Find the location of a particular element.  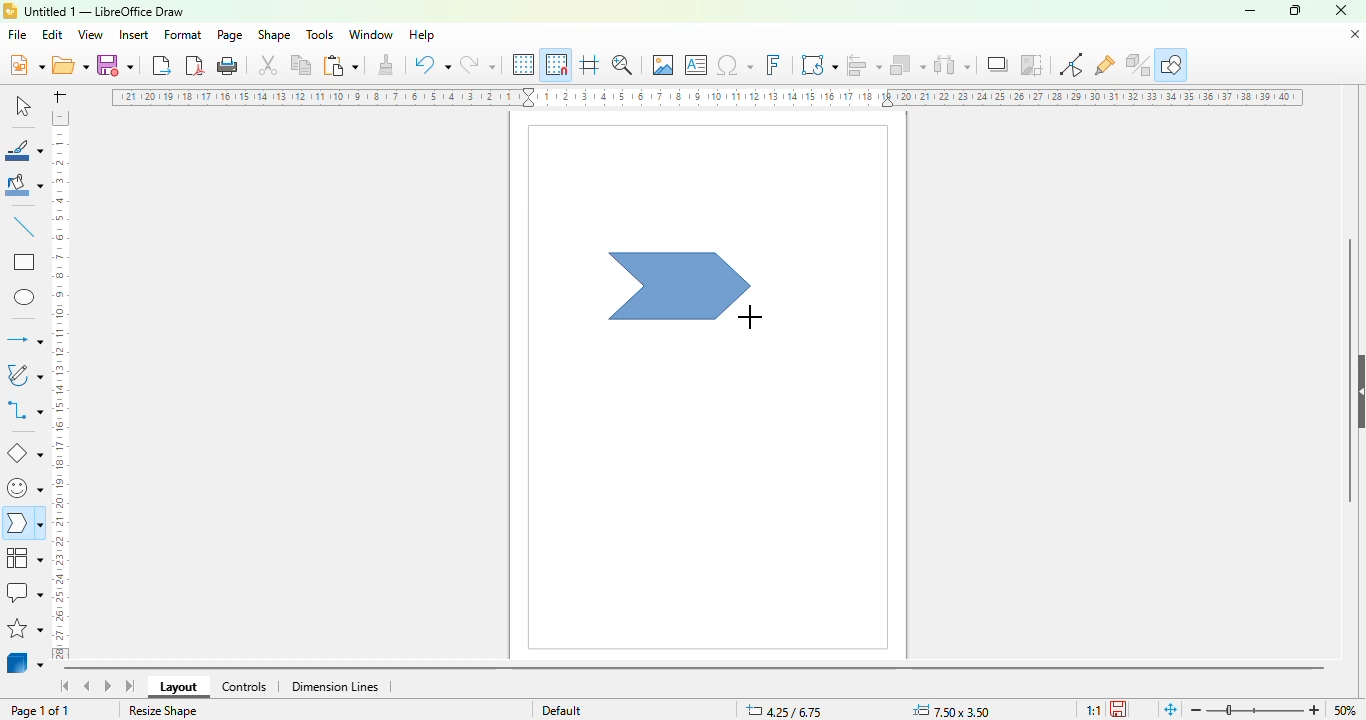

arrange is located at coordinates (908, 65).